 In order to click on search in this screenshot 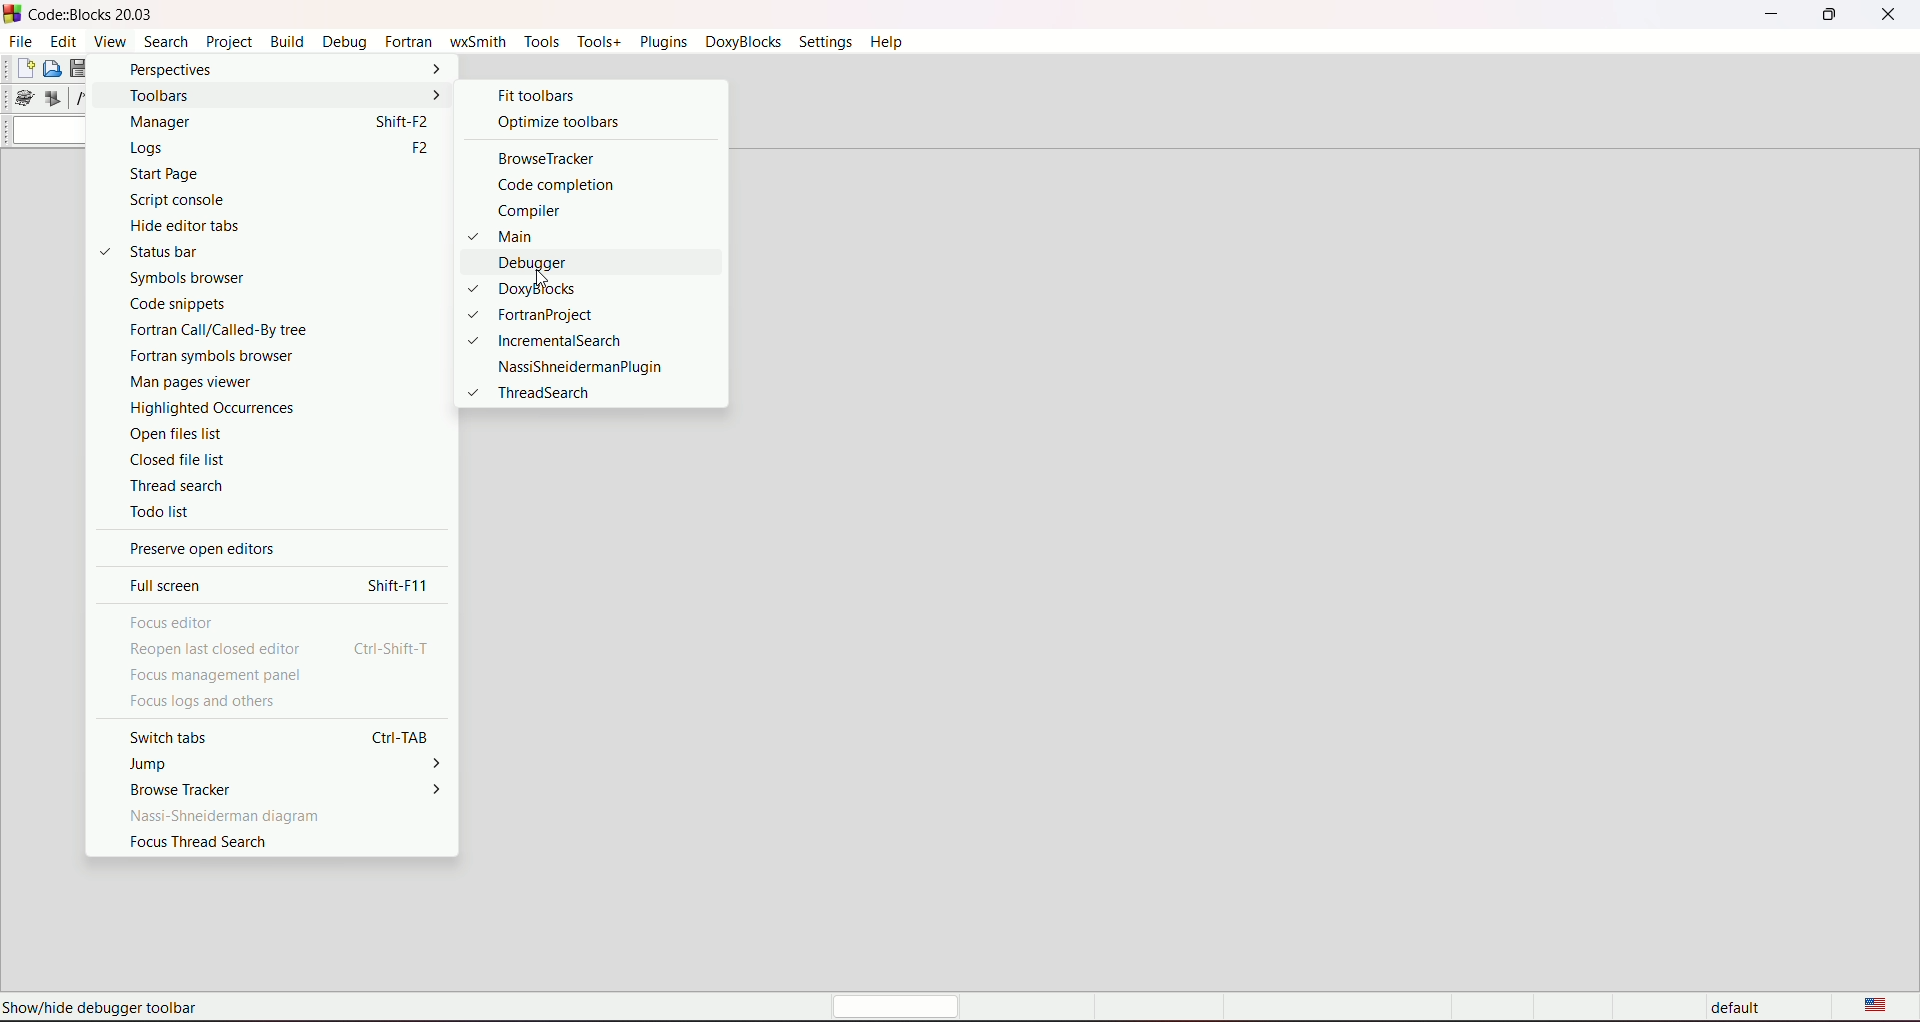, I will do `click(165, 41)`.